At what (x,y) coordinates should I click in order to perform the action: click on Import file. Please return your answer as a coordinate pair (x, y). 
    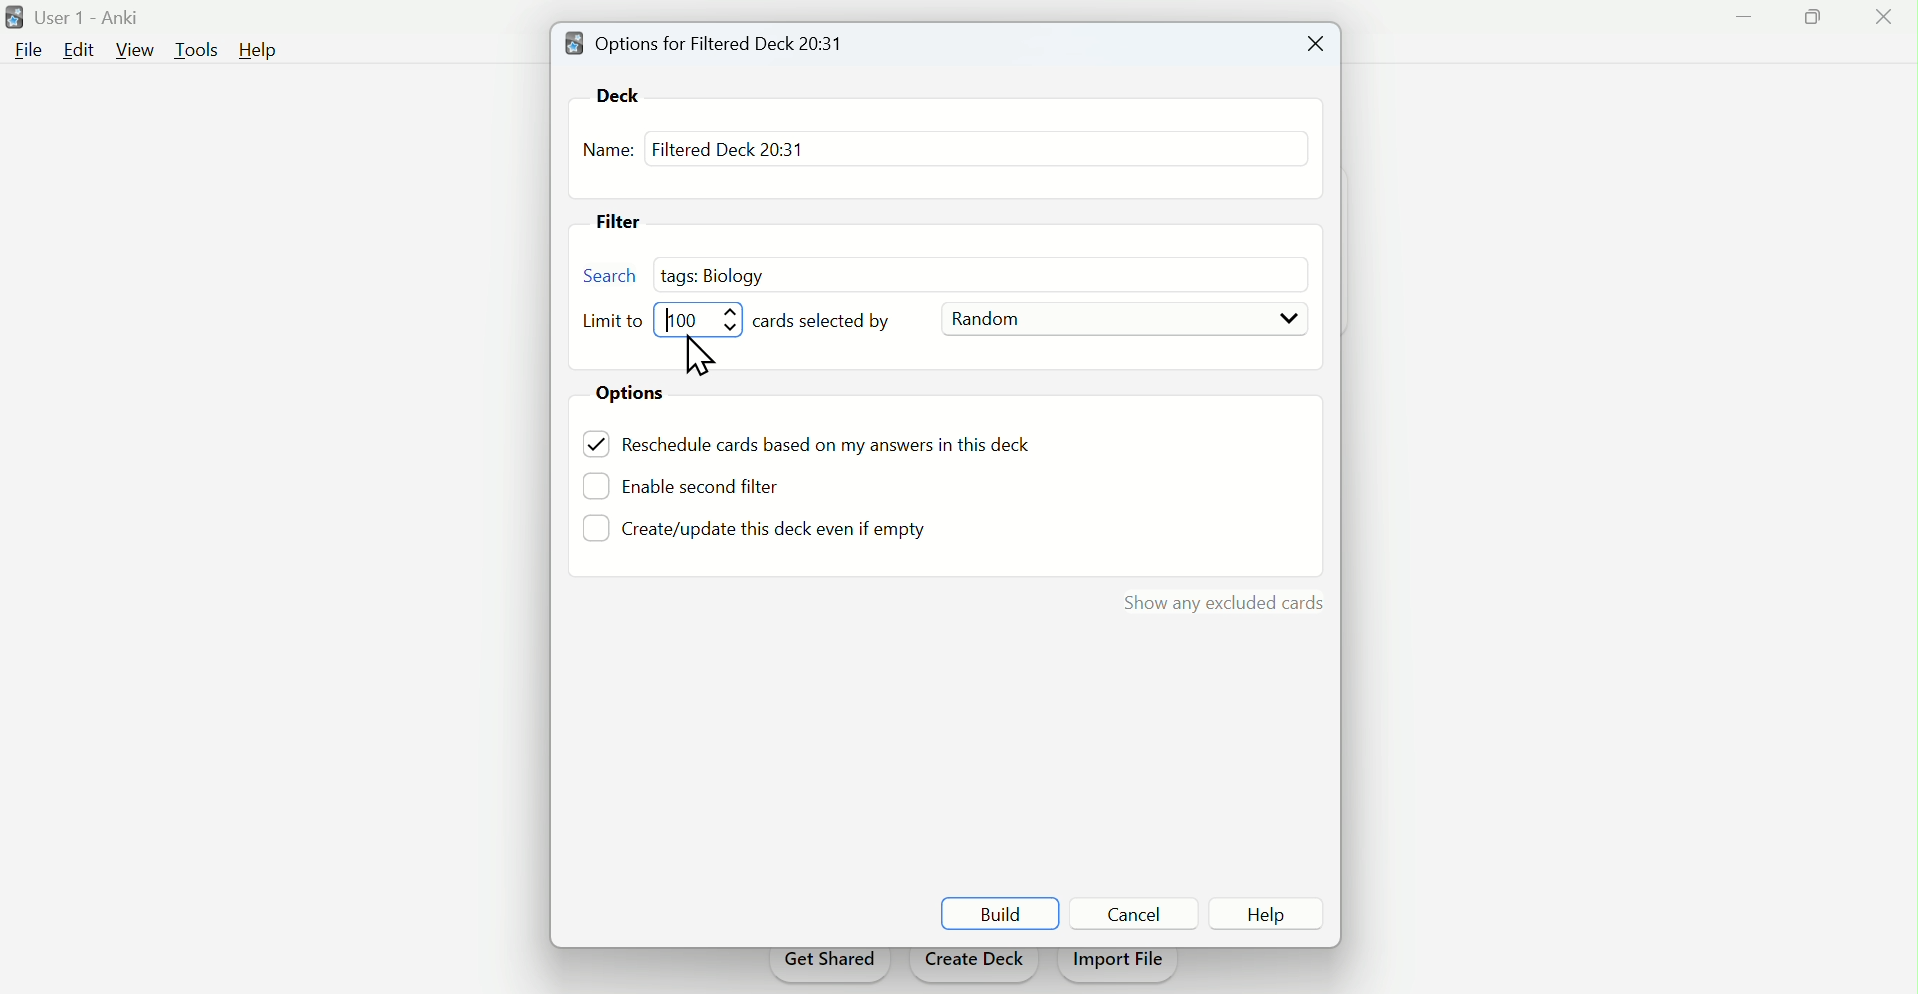
    Looking at the image, I should click on (1120, 966).